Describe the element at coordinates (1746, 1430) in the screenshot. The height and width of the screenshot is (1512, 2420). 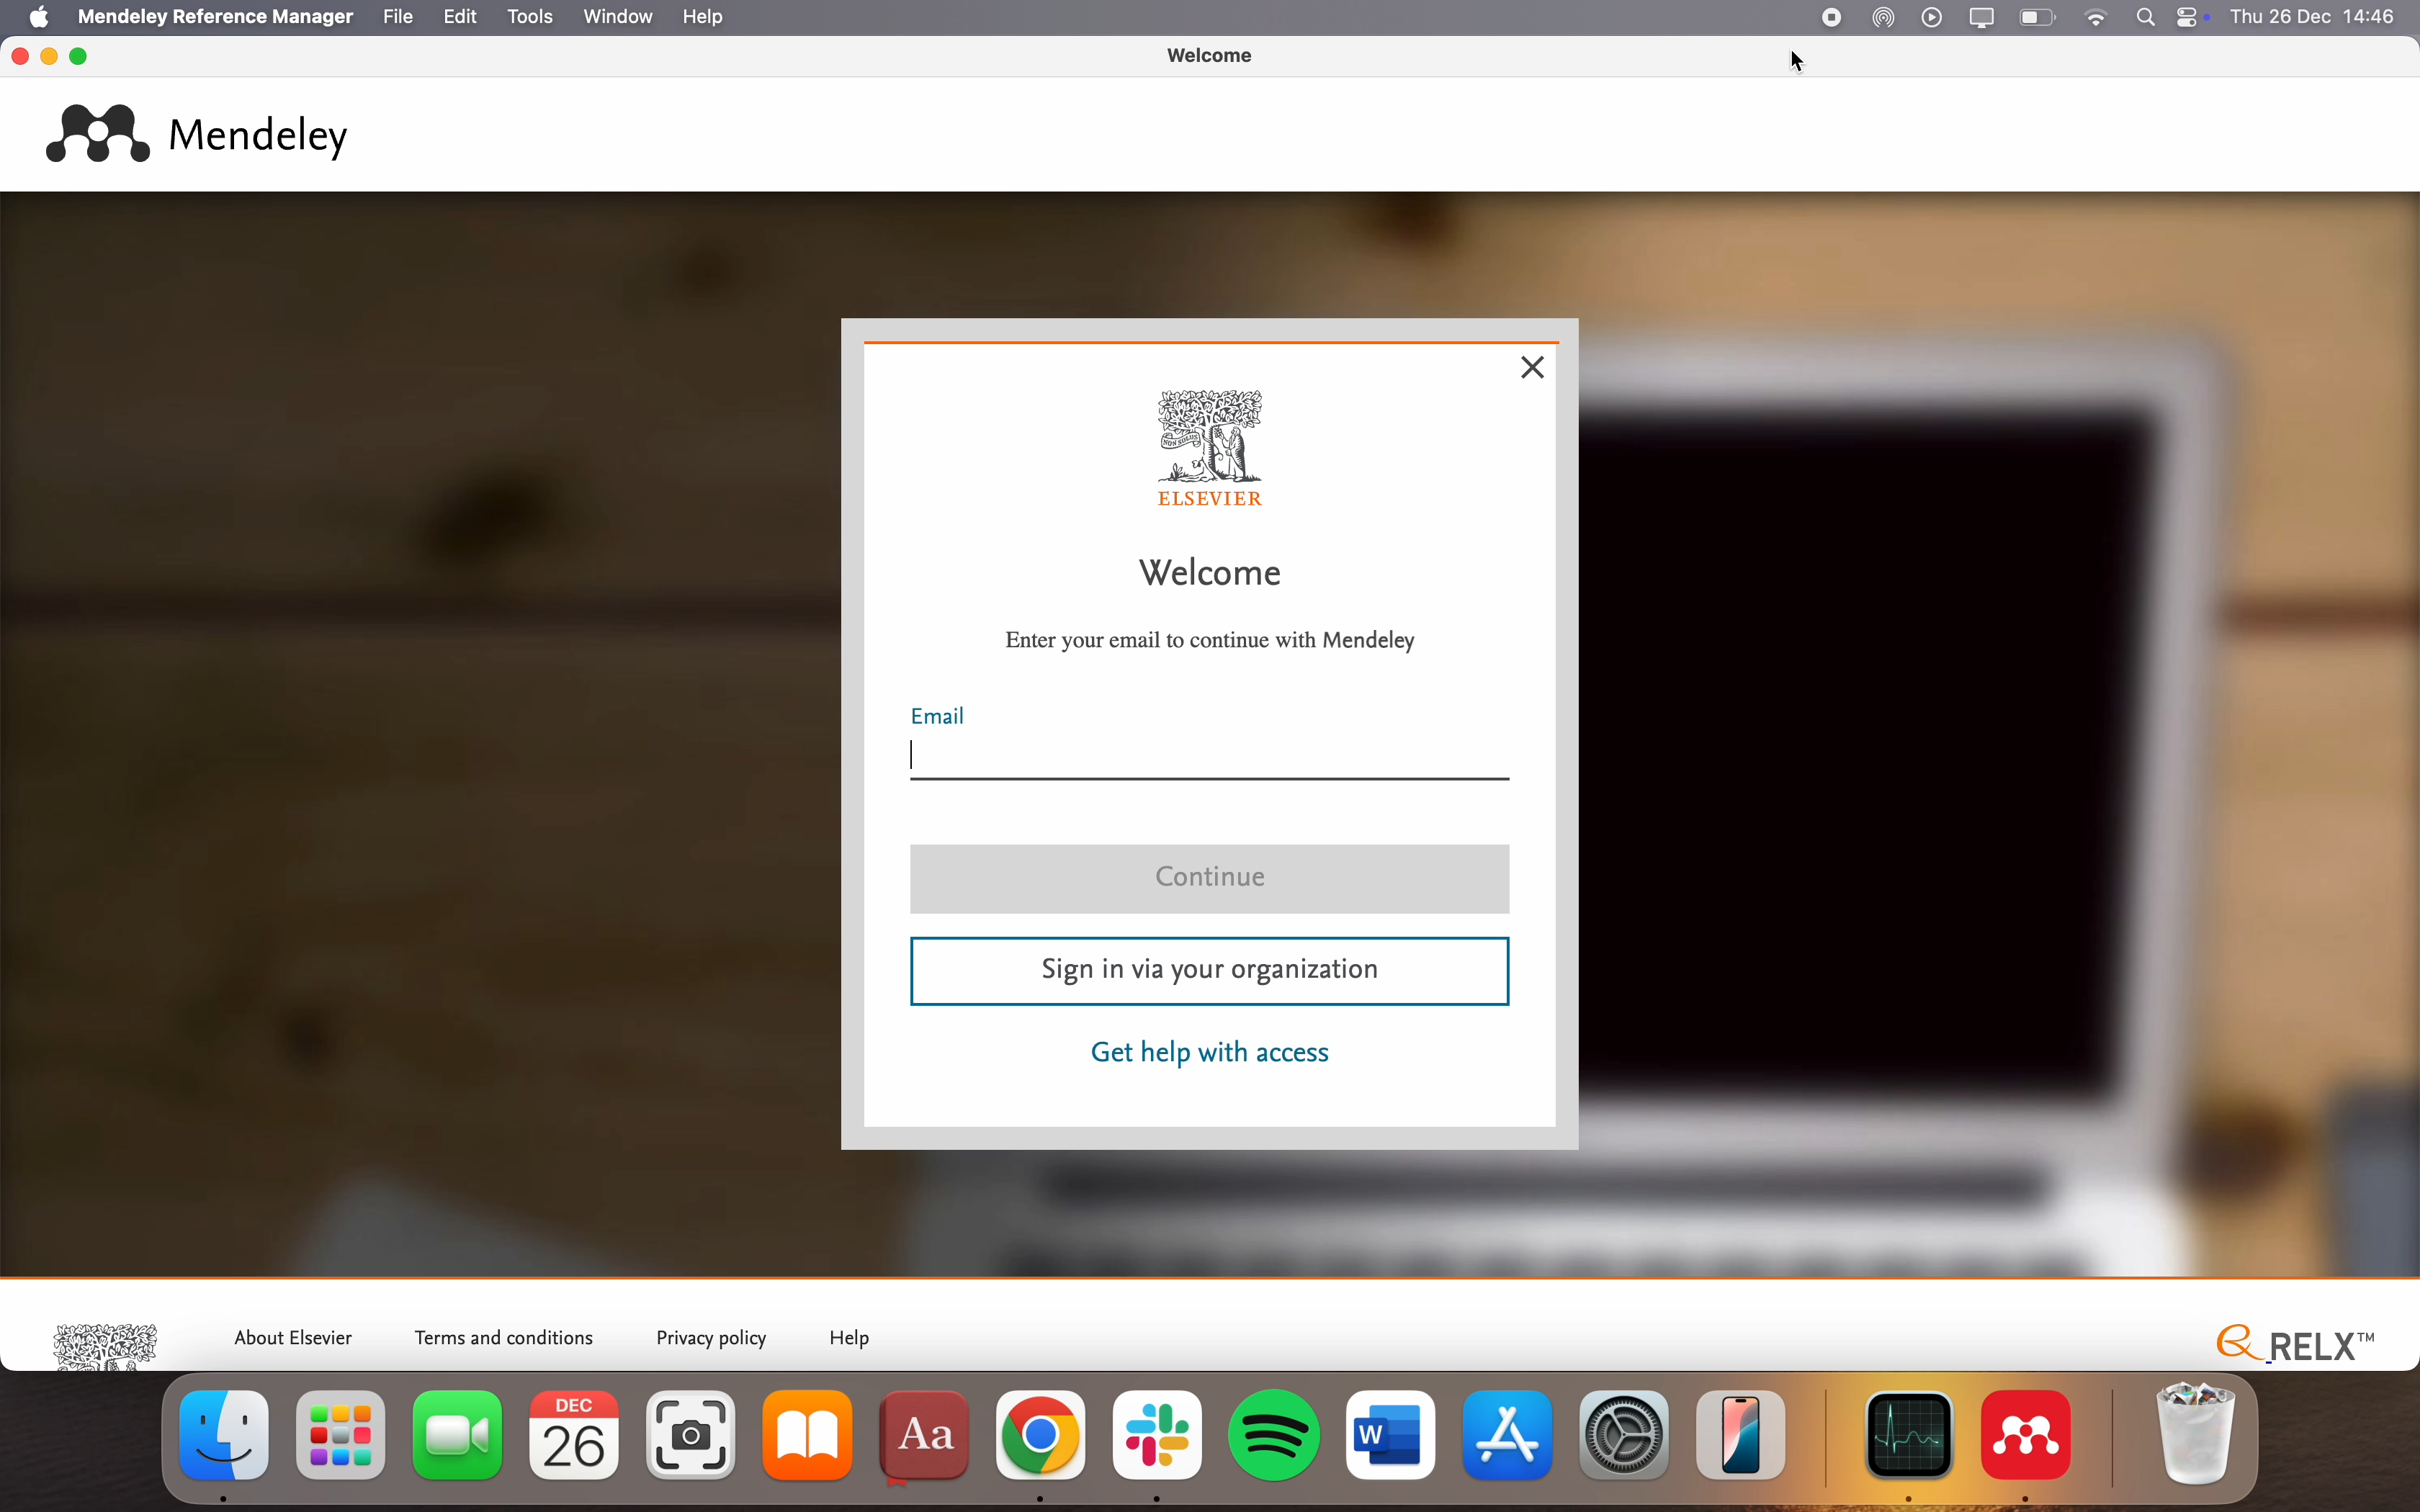
I see `iphone mirroring` at that location.